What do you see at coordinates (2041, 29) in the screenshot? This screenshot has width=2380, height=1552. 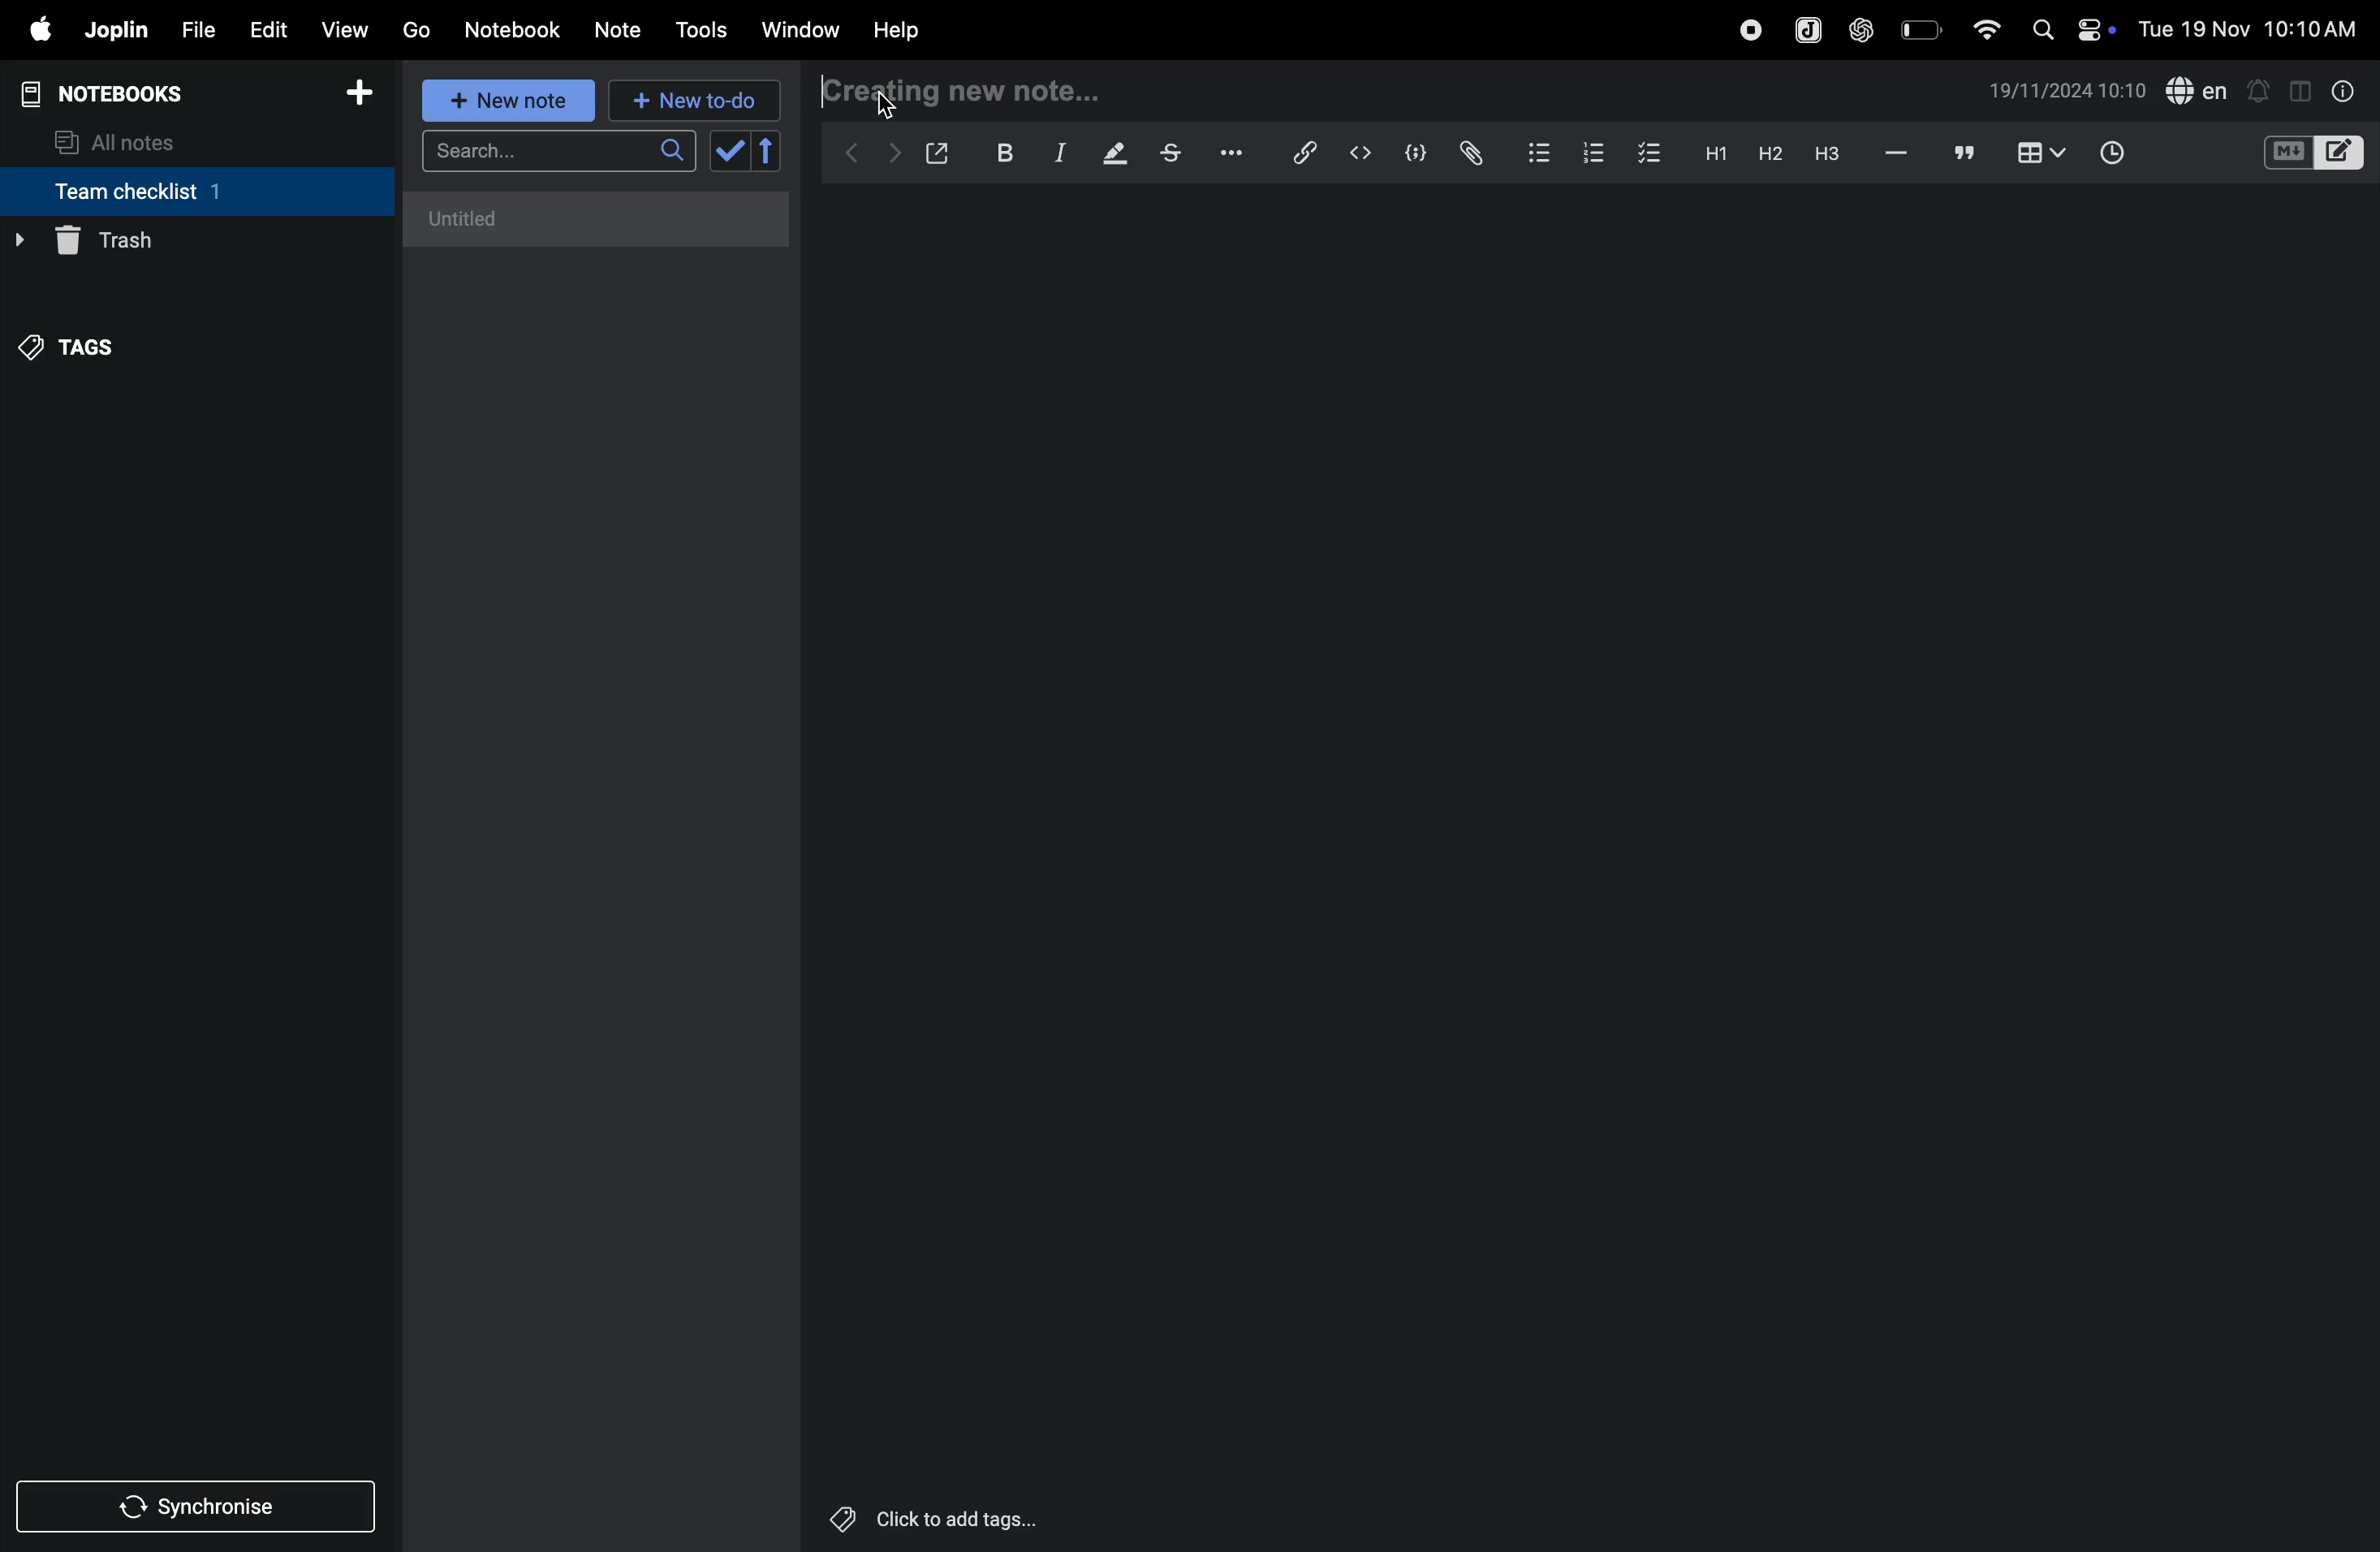 I see `search` at bounding box center [2041, 29].